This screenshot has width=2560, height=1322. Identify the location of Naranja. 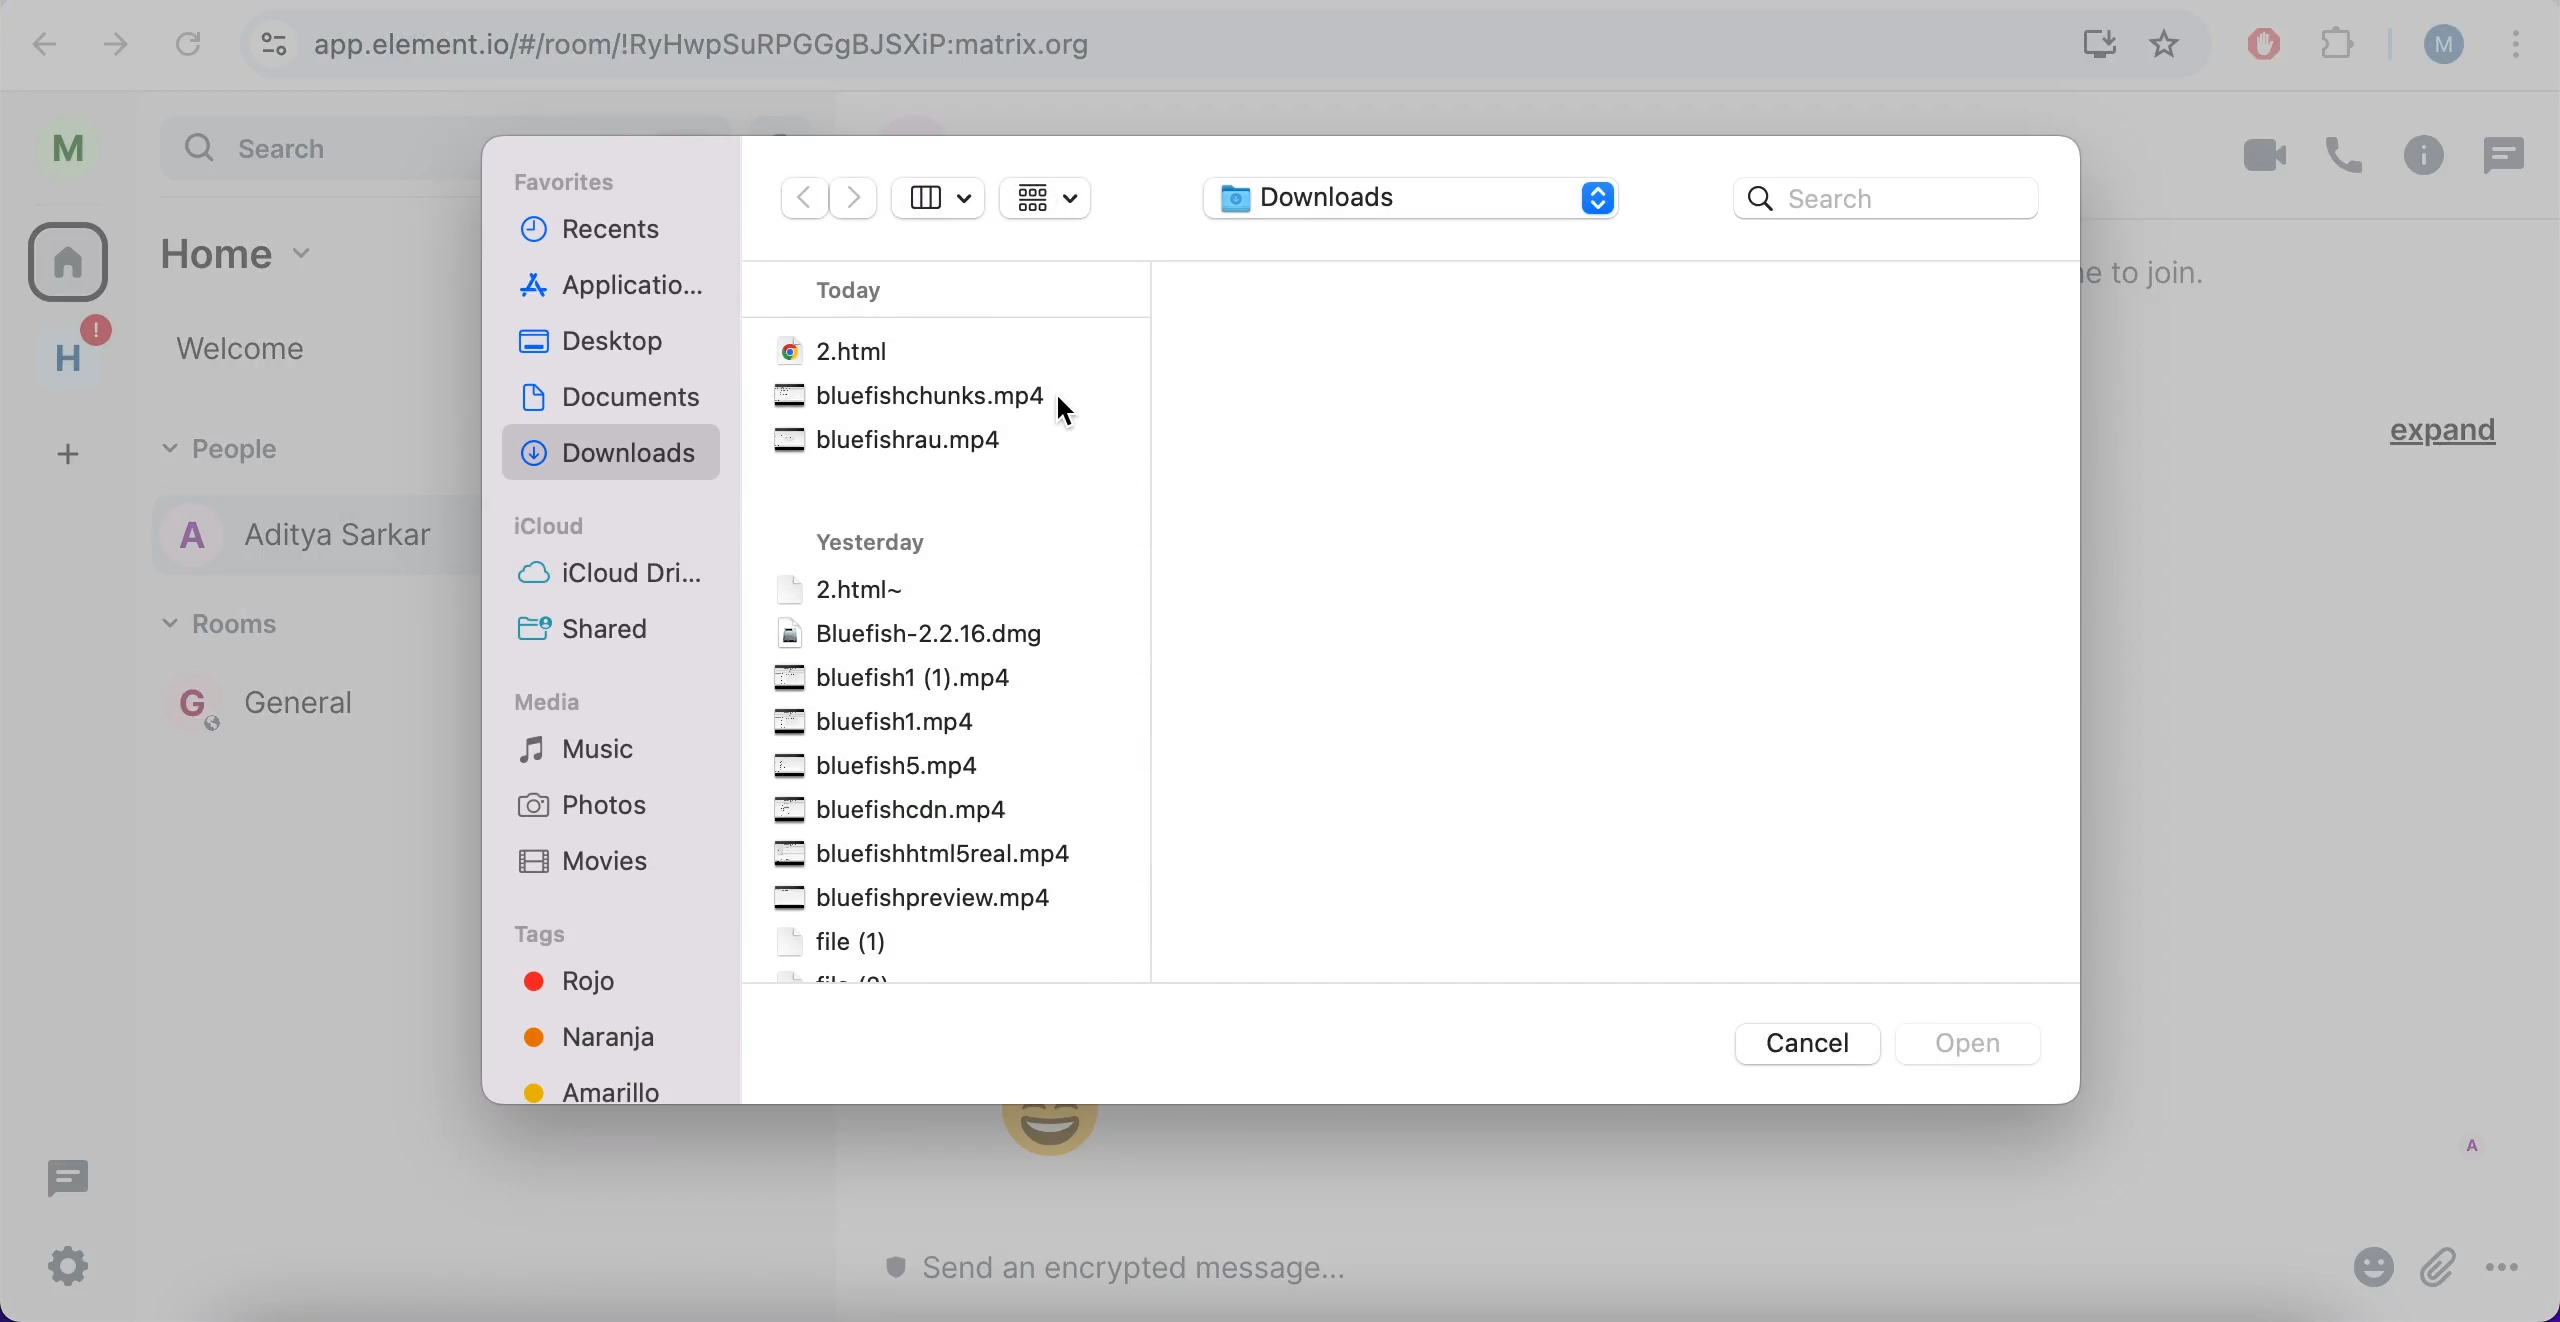
(612, 1040).